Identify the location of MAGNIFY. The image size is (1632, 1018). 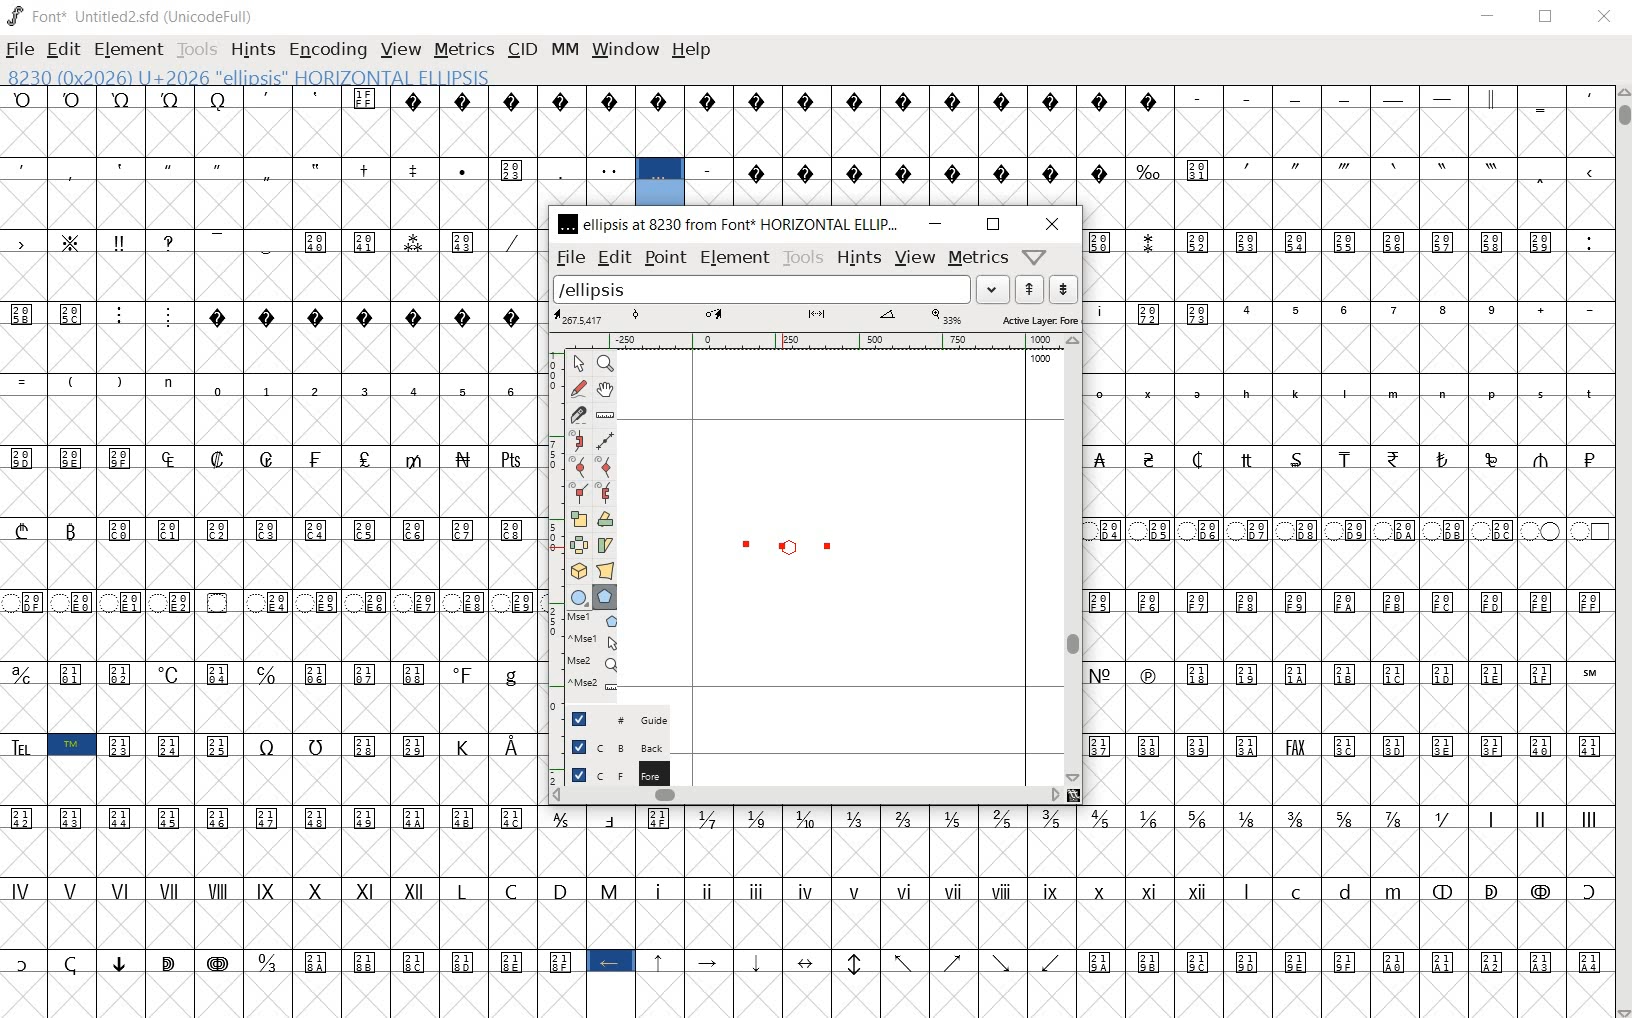
(605, 364).